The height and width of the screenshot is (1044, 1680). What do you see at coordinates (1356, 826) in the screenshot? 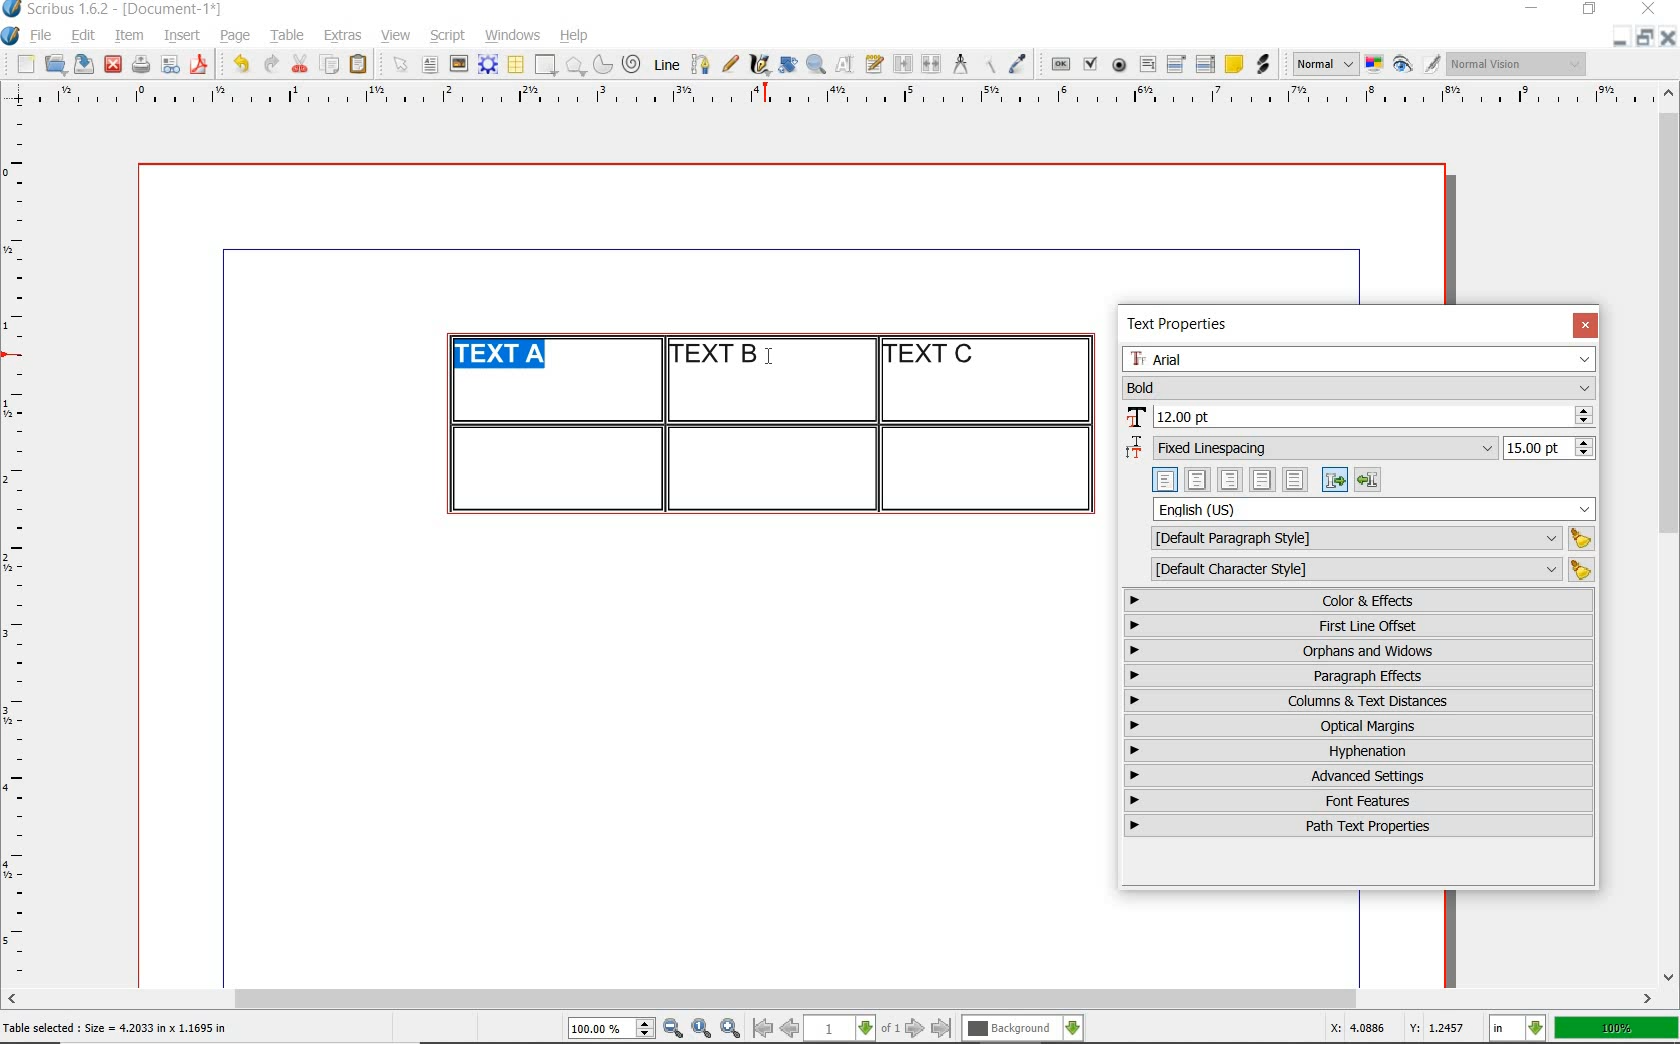
I see `path text properties` at bounding box center [1356, 826].